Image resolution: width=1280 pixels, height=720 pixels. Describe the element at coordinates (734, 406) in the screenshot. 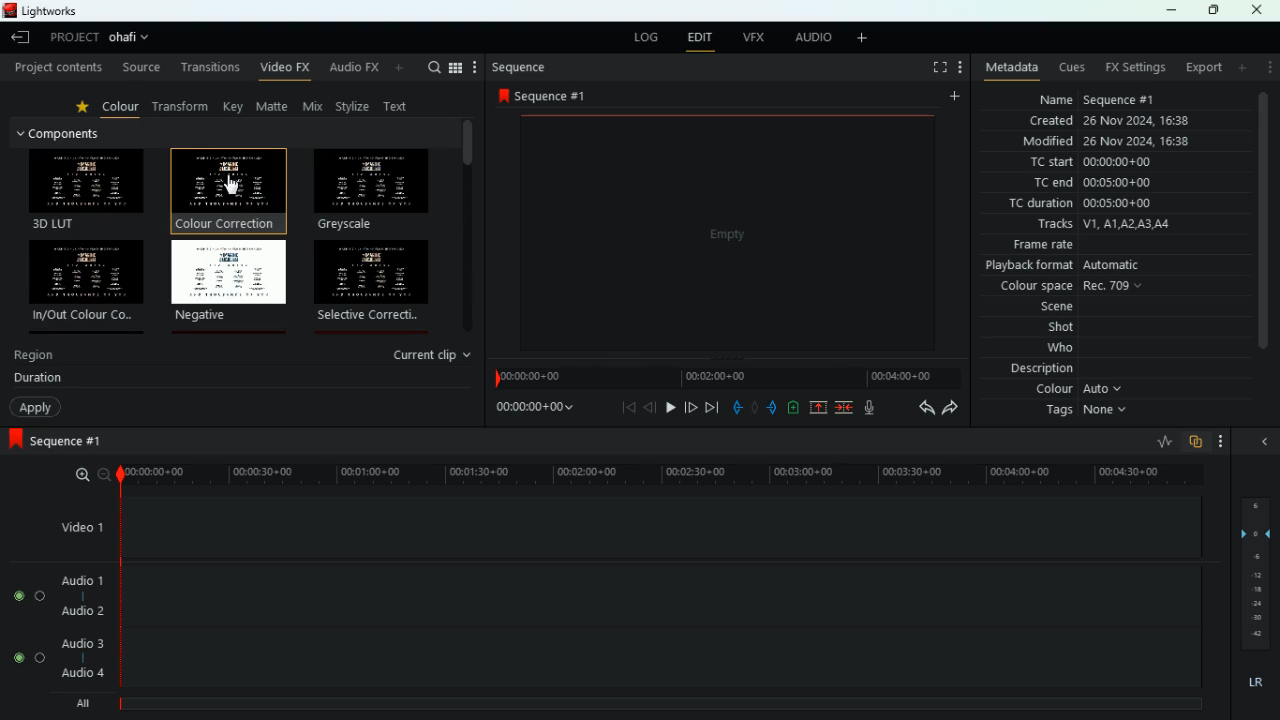

I see `back` at that location.